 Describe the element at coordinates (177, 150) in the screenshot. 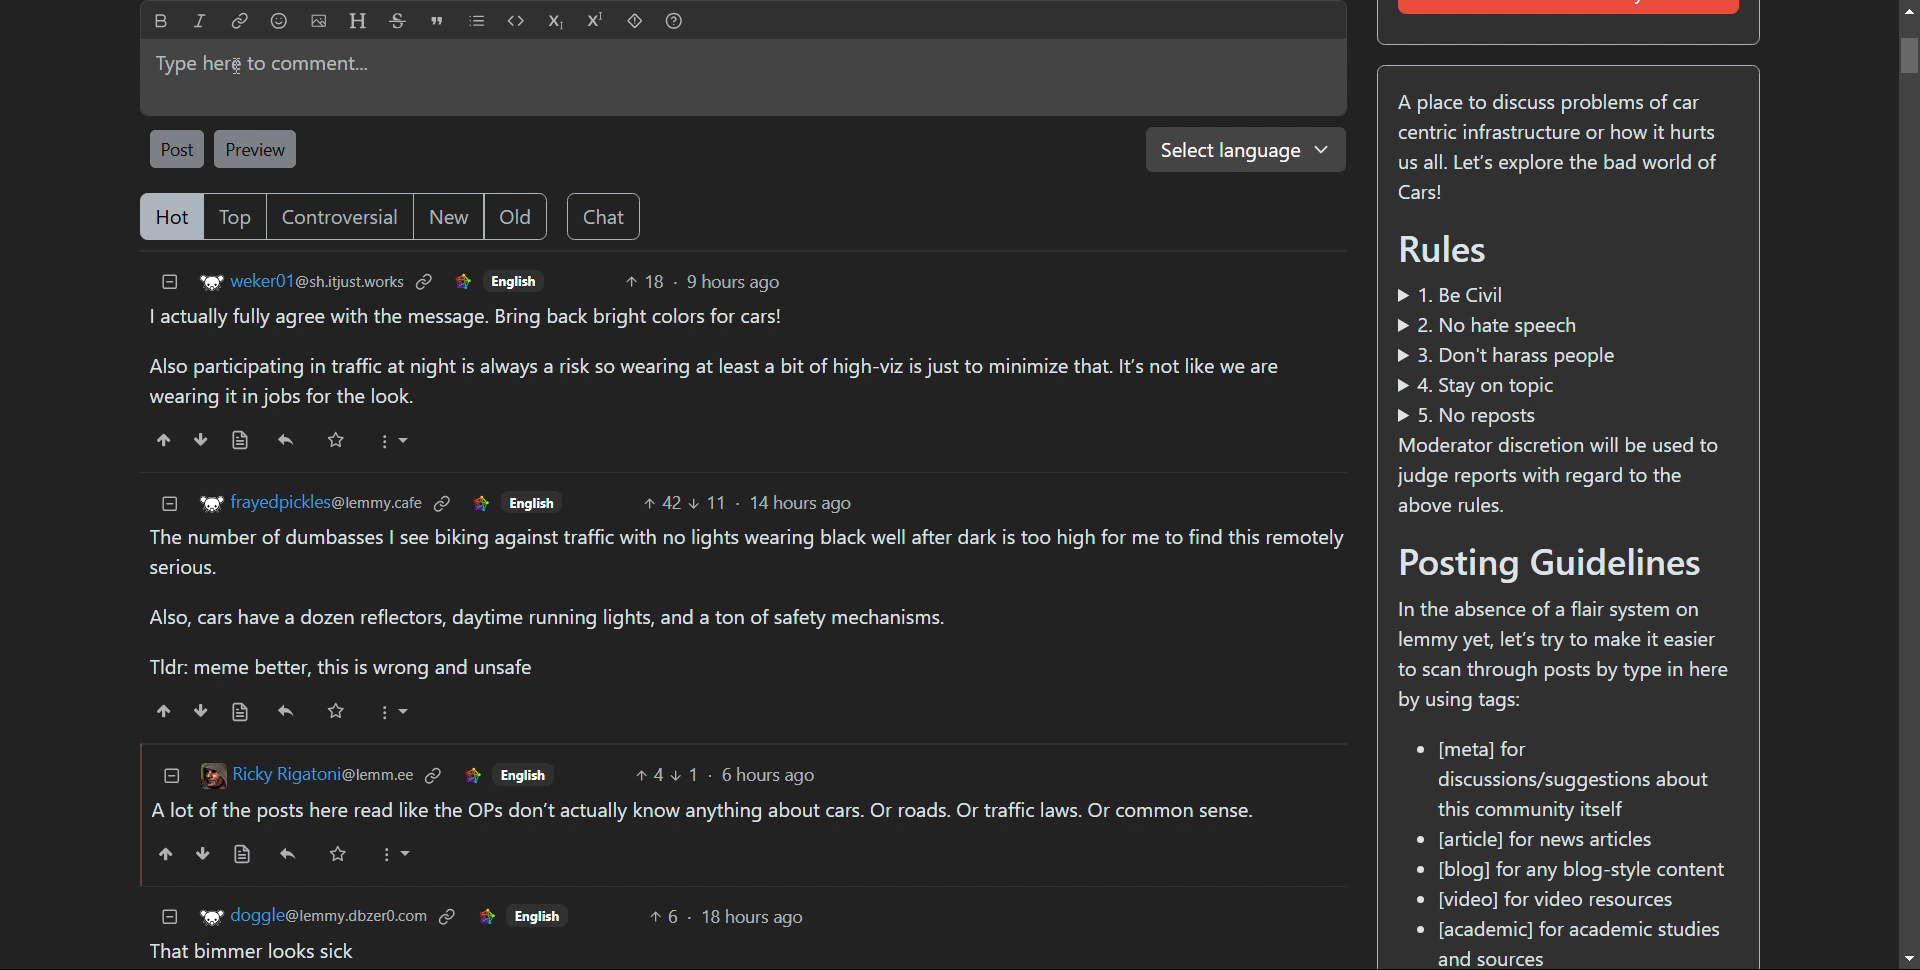

I see `post` at that location.